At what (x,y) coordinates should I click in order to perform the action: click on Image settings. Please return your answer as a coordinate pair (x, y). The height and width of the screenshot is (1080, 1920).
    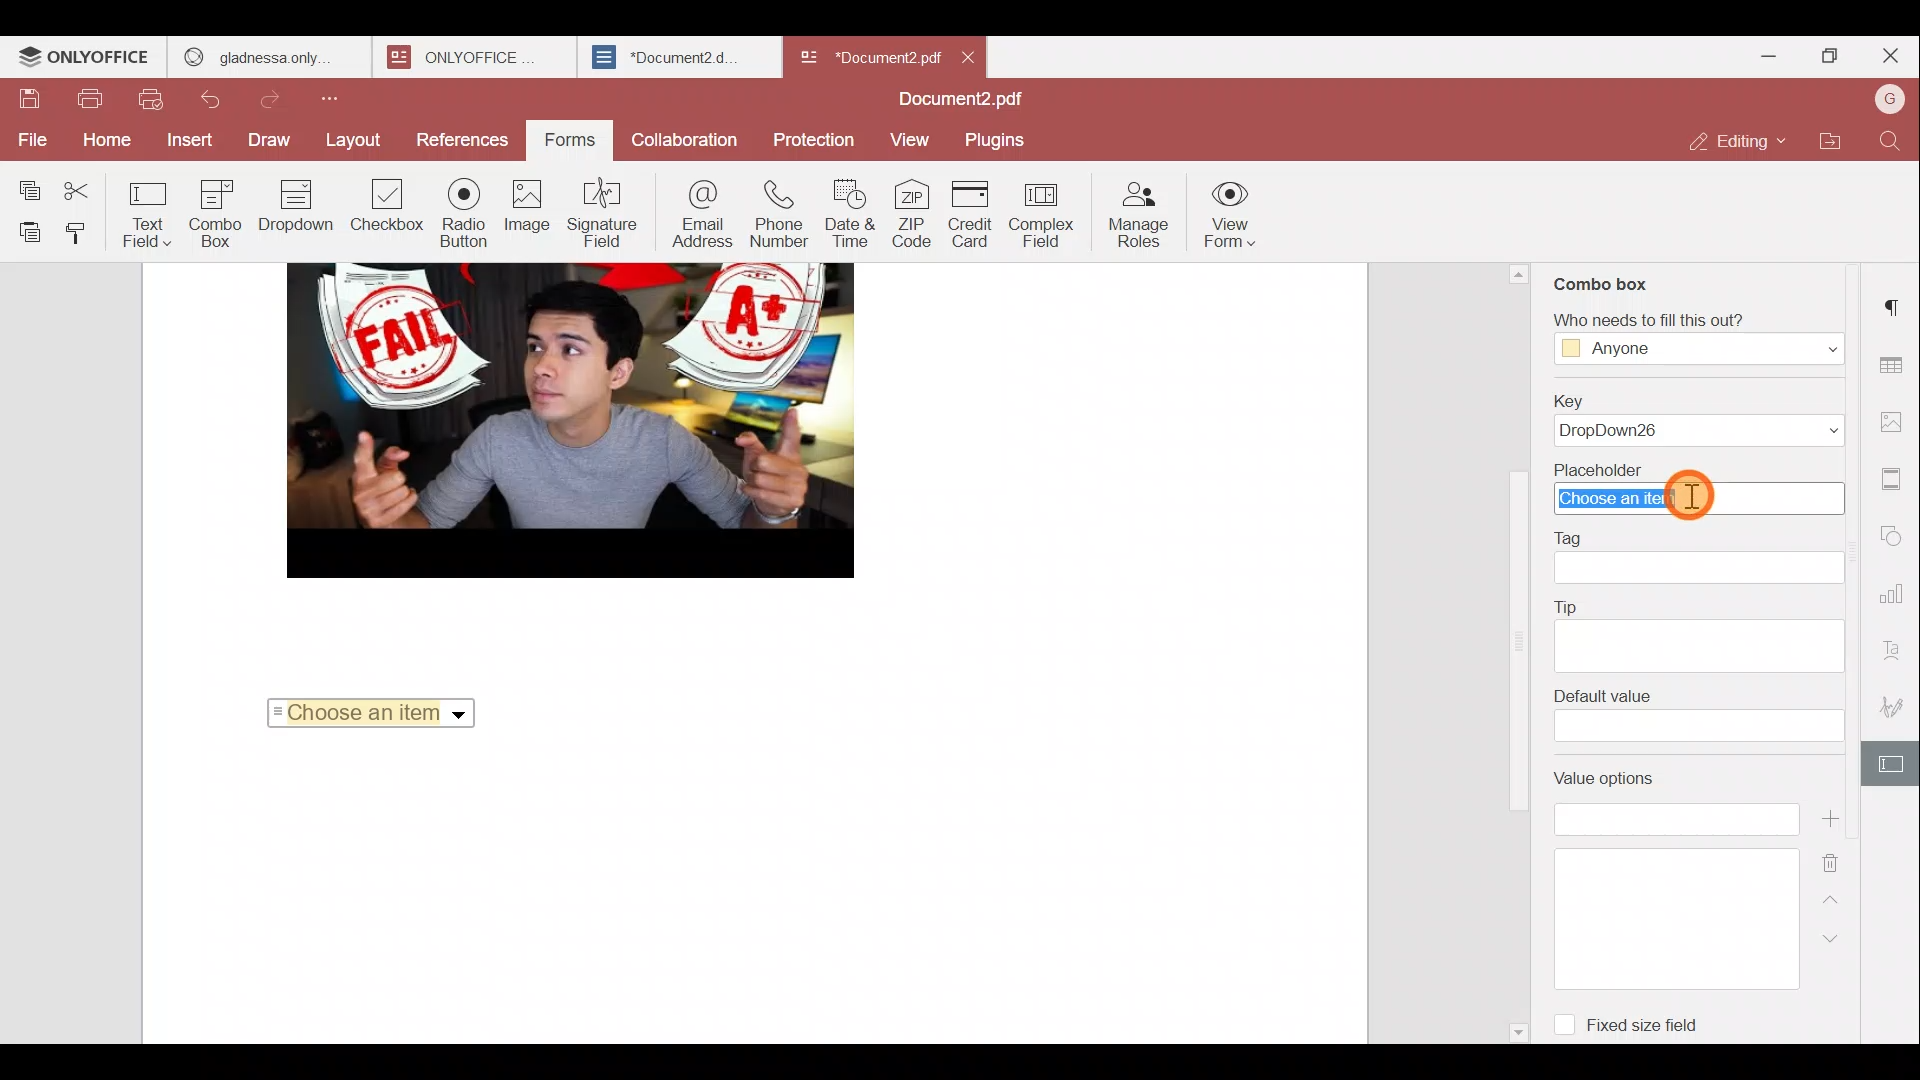
    Looking at the image, I should click on (1895, 423).